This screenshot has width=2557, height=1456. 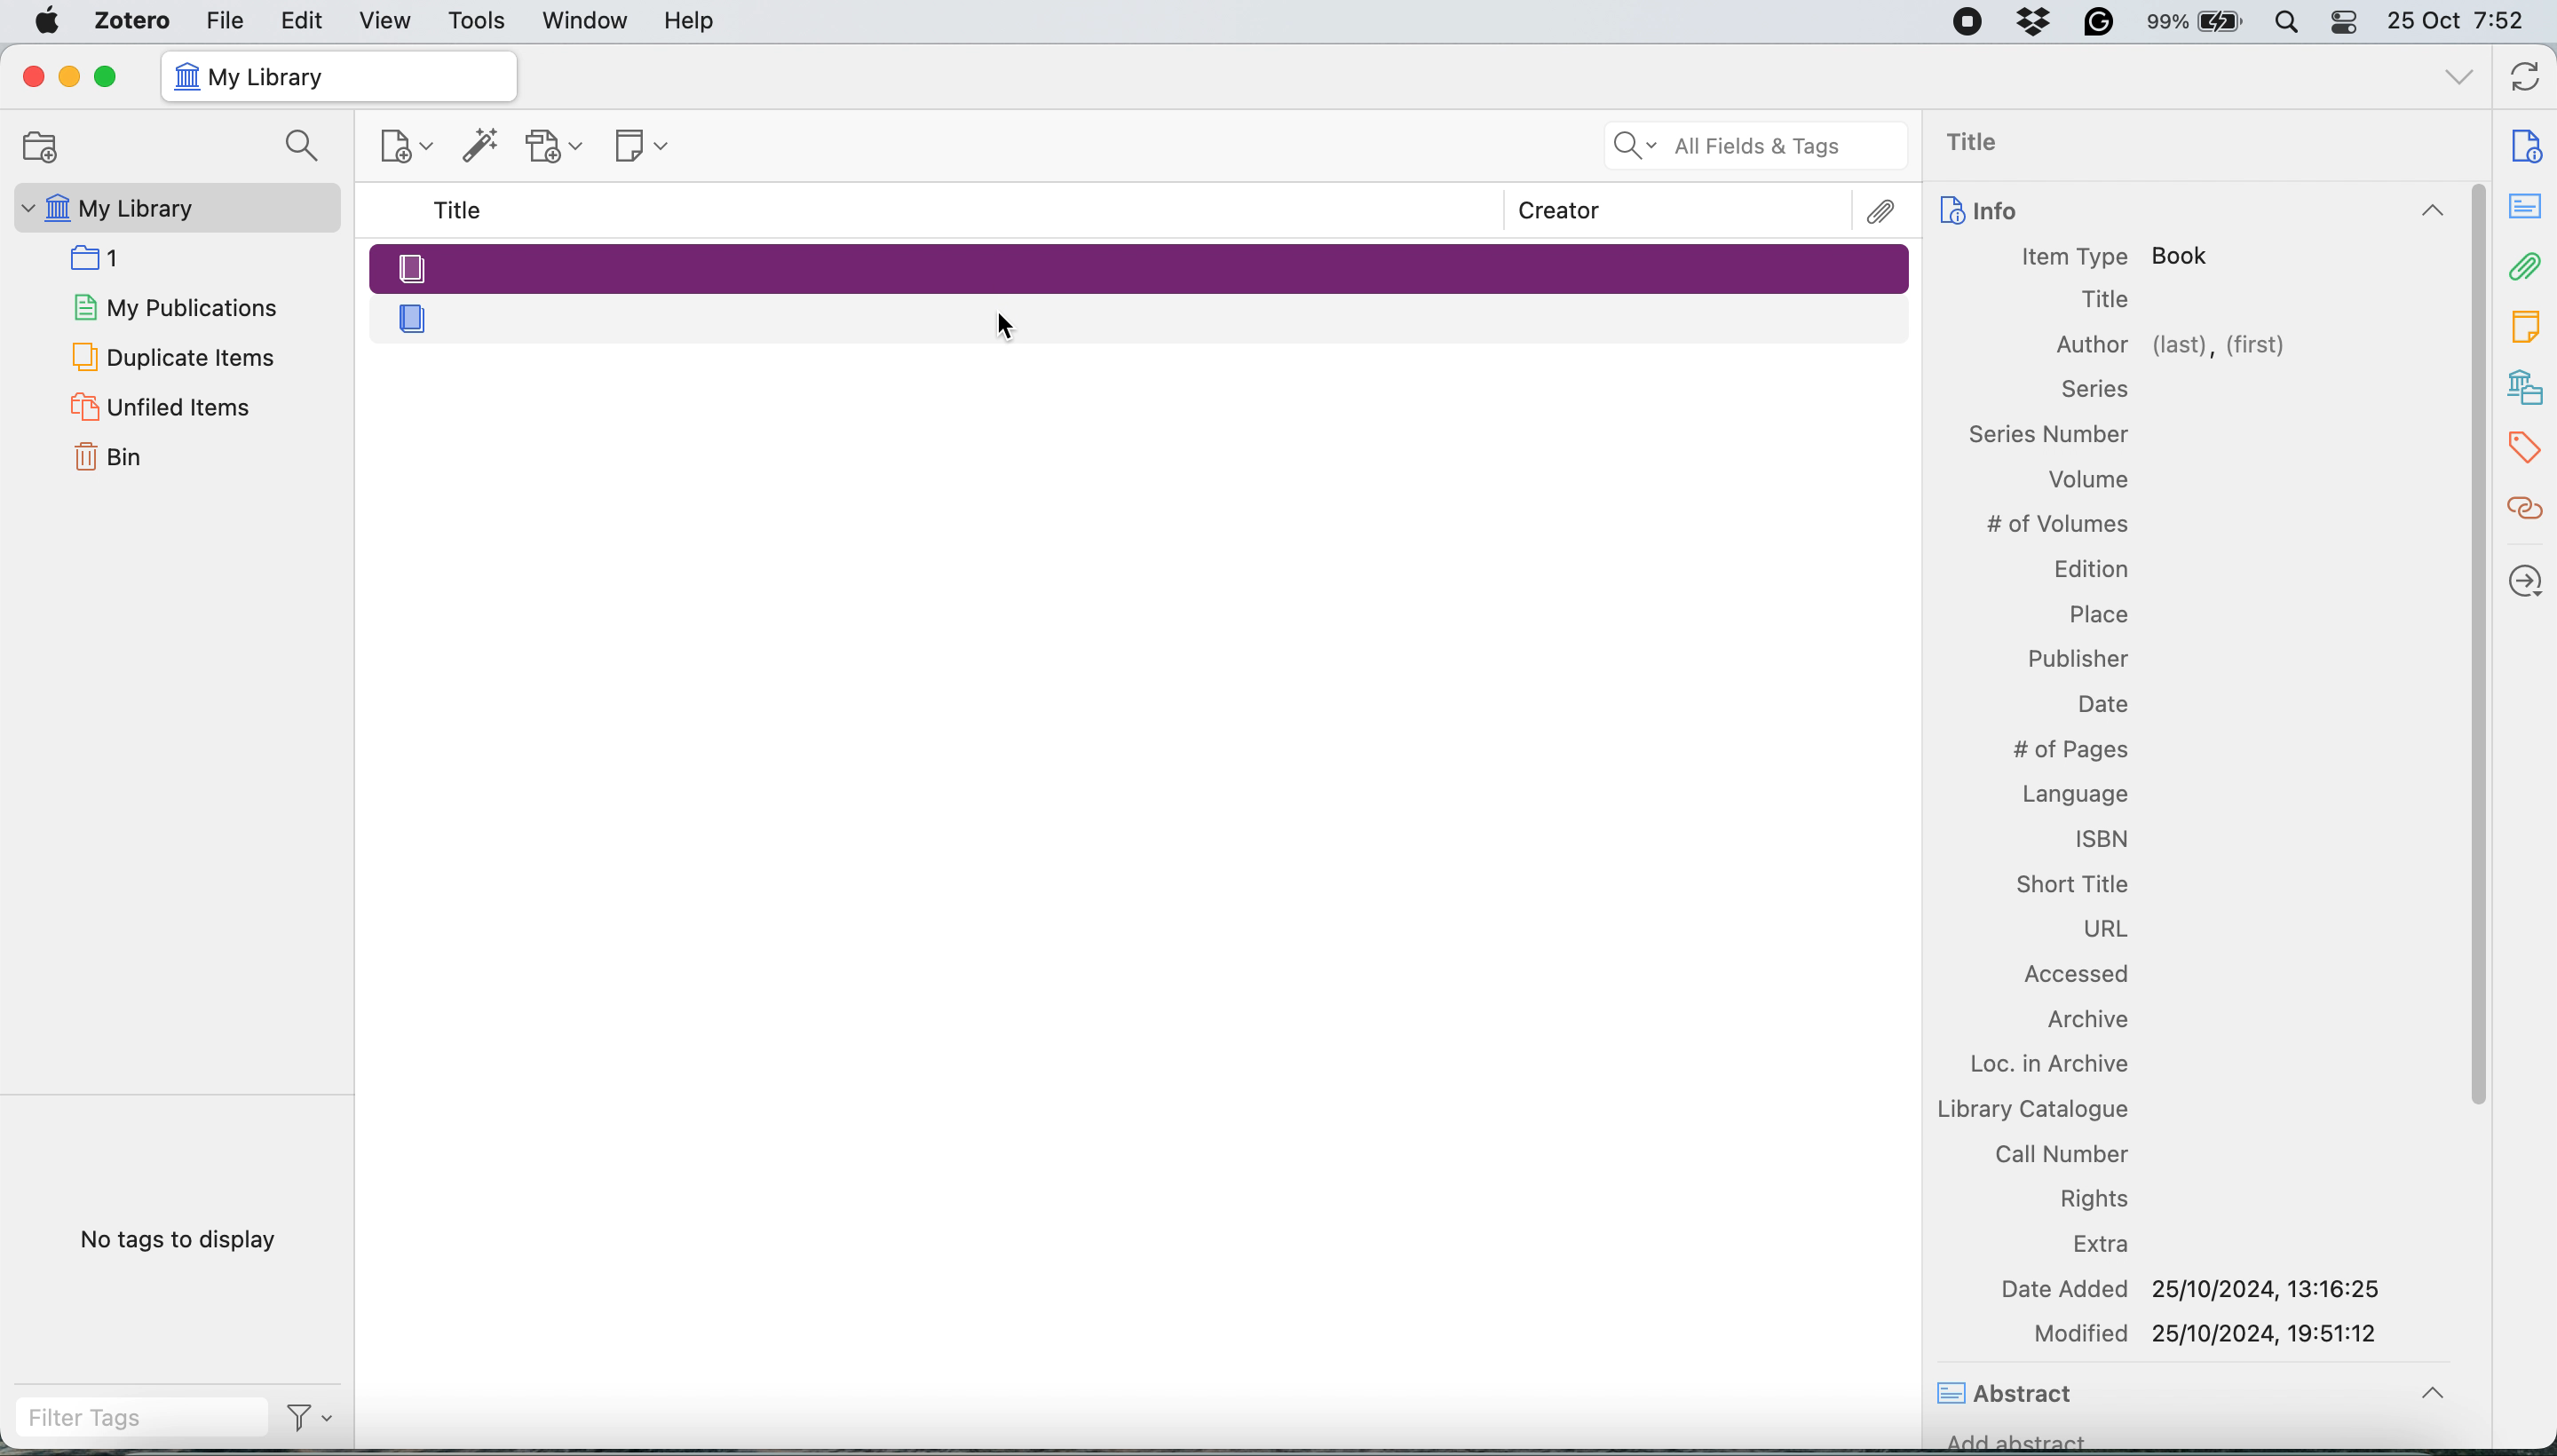 I want to click on Filter Tags, so click(x=141, y=1418).